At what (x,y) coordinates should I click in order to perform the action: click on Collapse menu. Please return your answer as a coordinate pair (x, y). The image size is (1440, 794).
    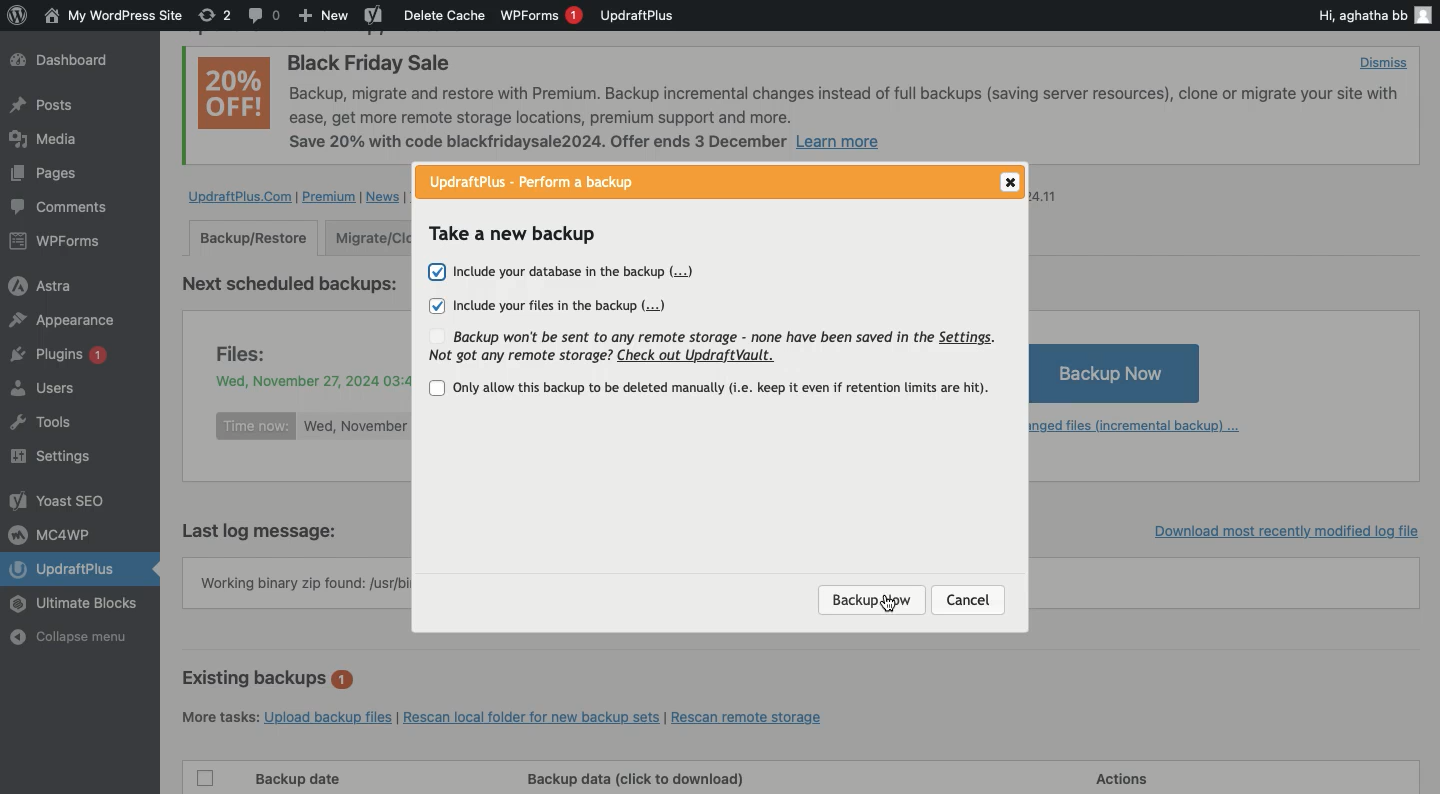
    Looking at the image, I should click on (82, 637).